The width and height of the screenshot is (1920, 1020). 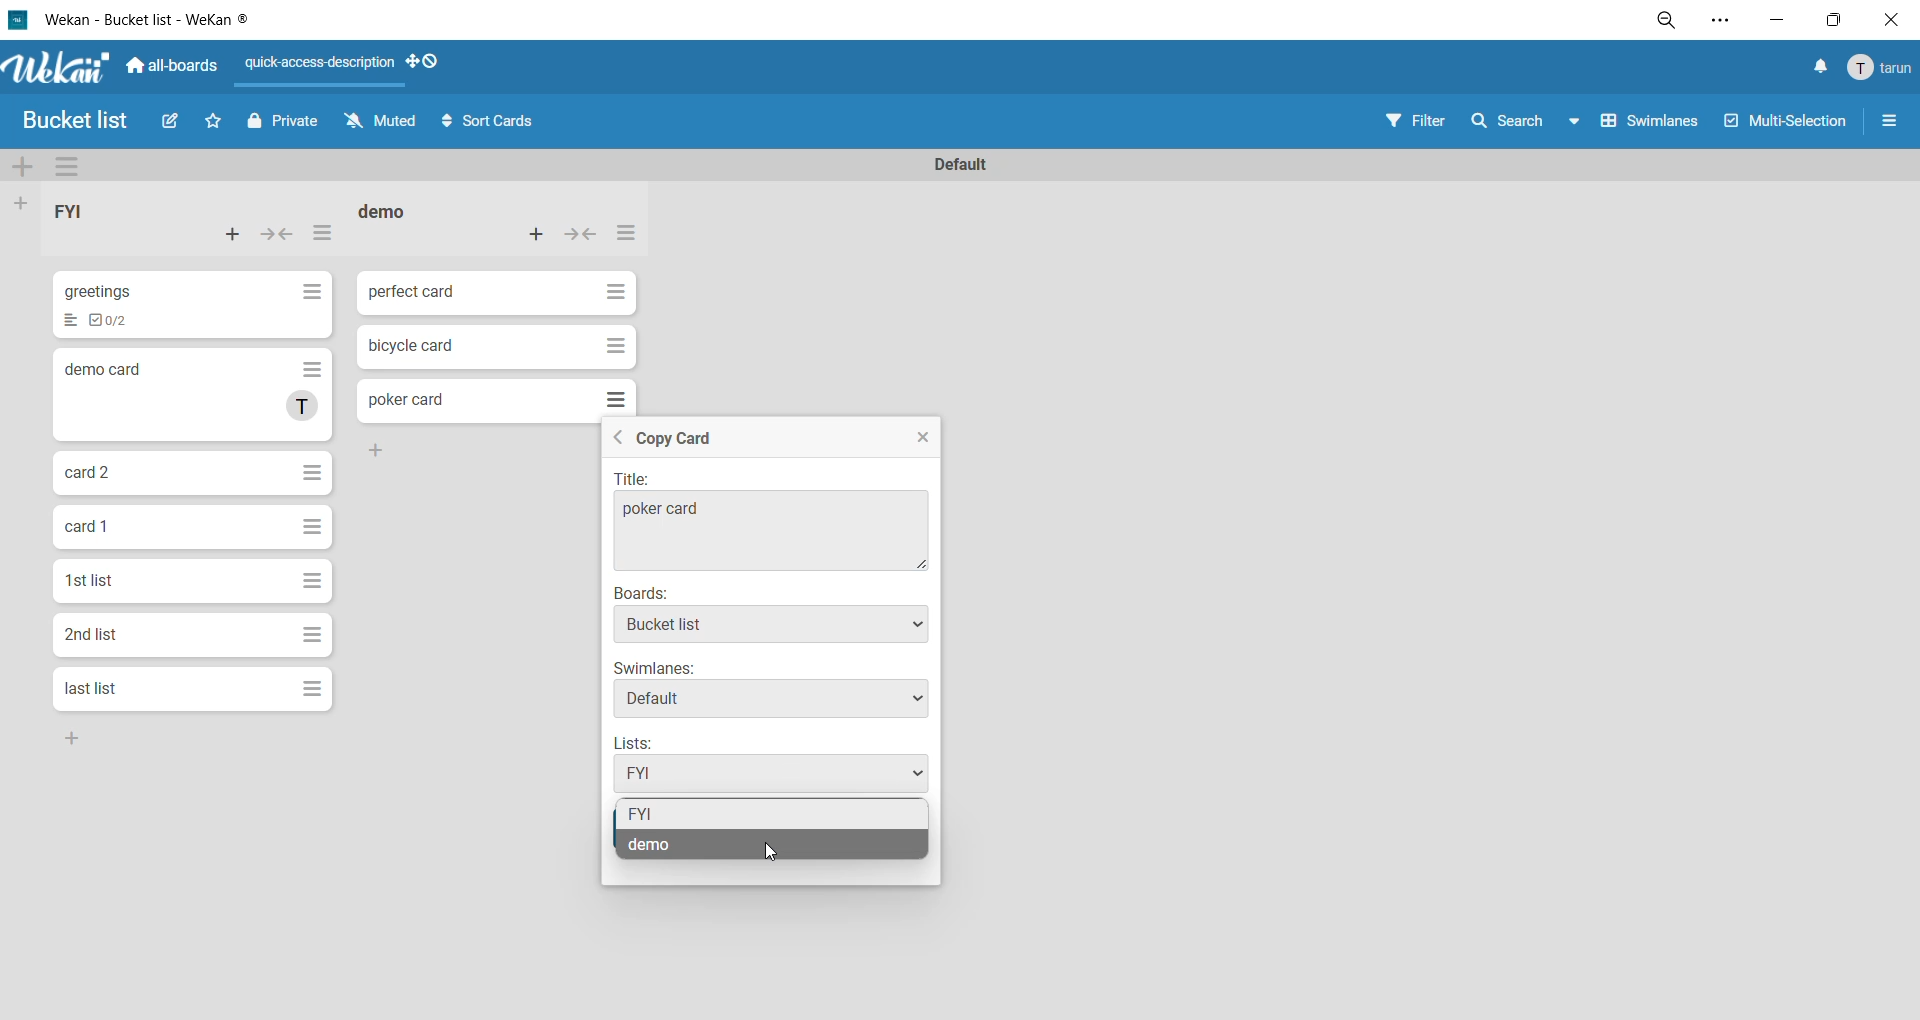 What do you see at coordinates (301, 407) in the screenshot?
I see `T` at bounding box center [301, 407].